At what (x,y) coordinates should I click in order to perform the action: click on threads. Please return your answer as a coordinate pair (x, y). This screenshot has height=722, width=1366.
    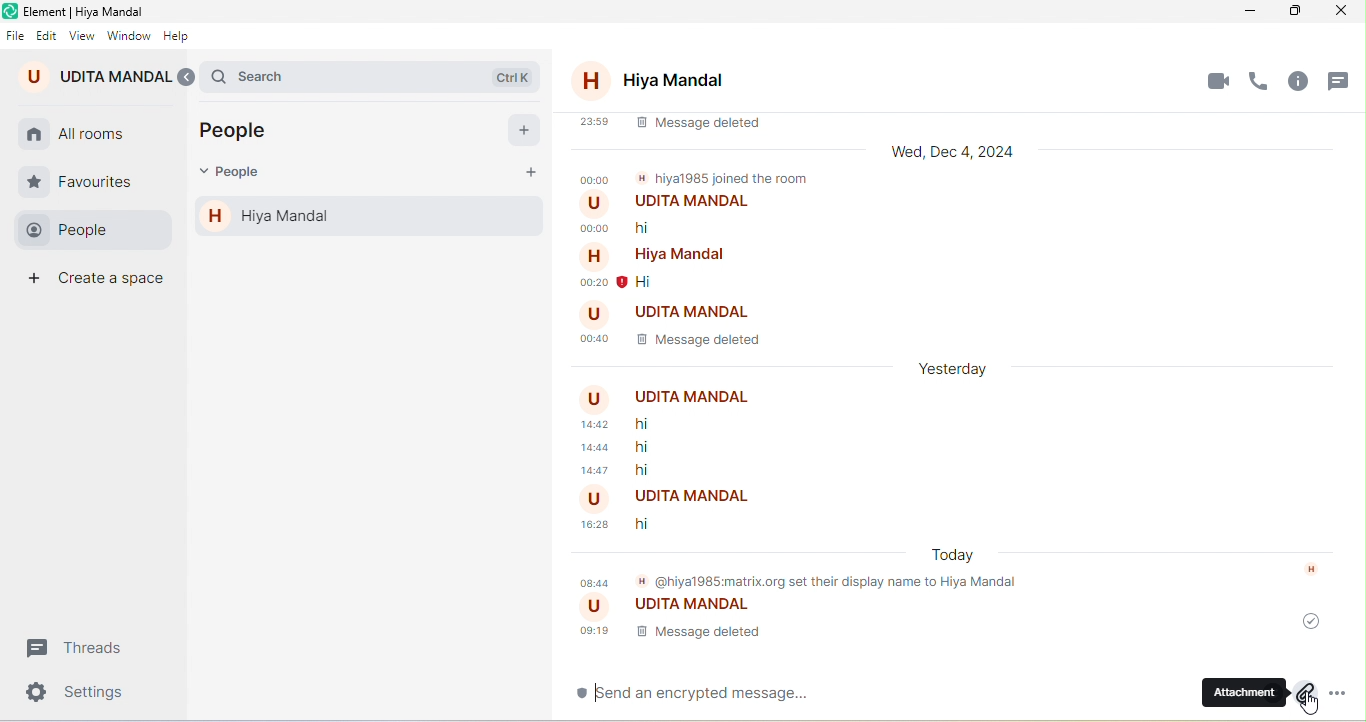
    Looking at the image, I should click on (85, 647).